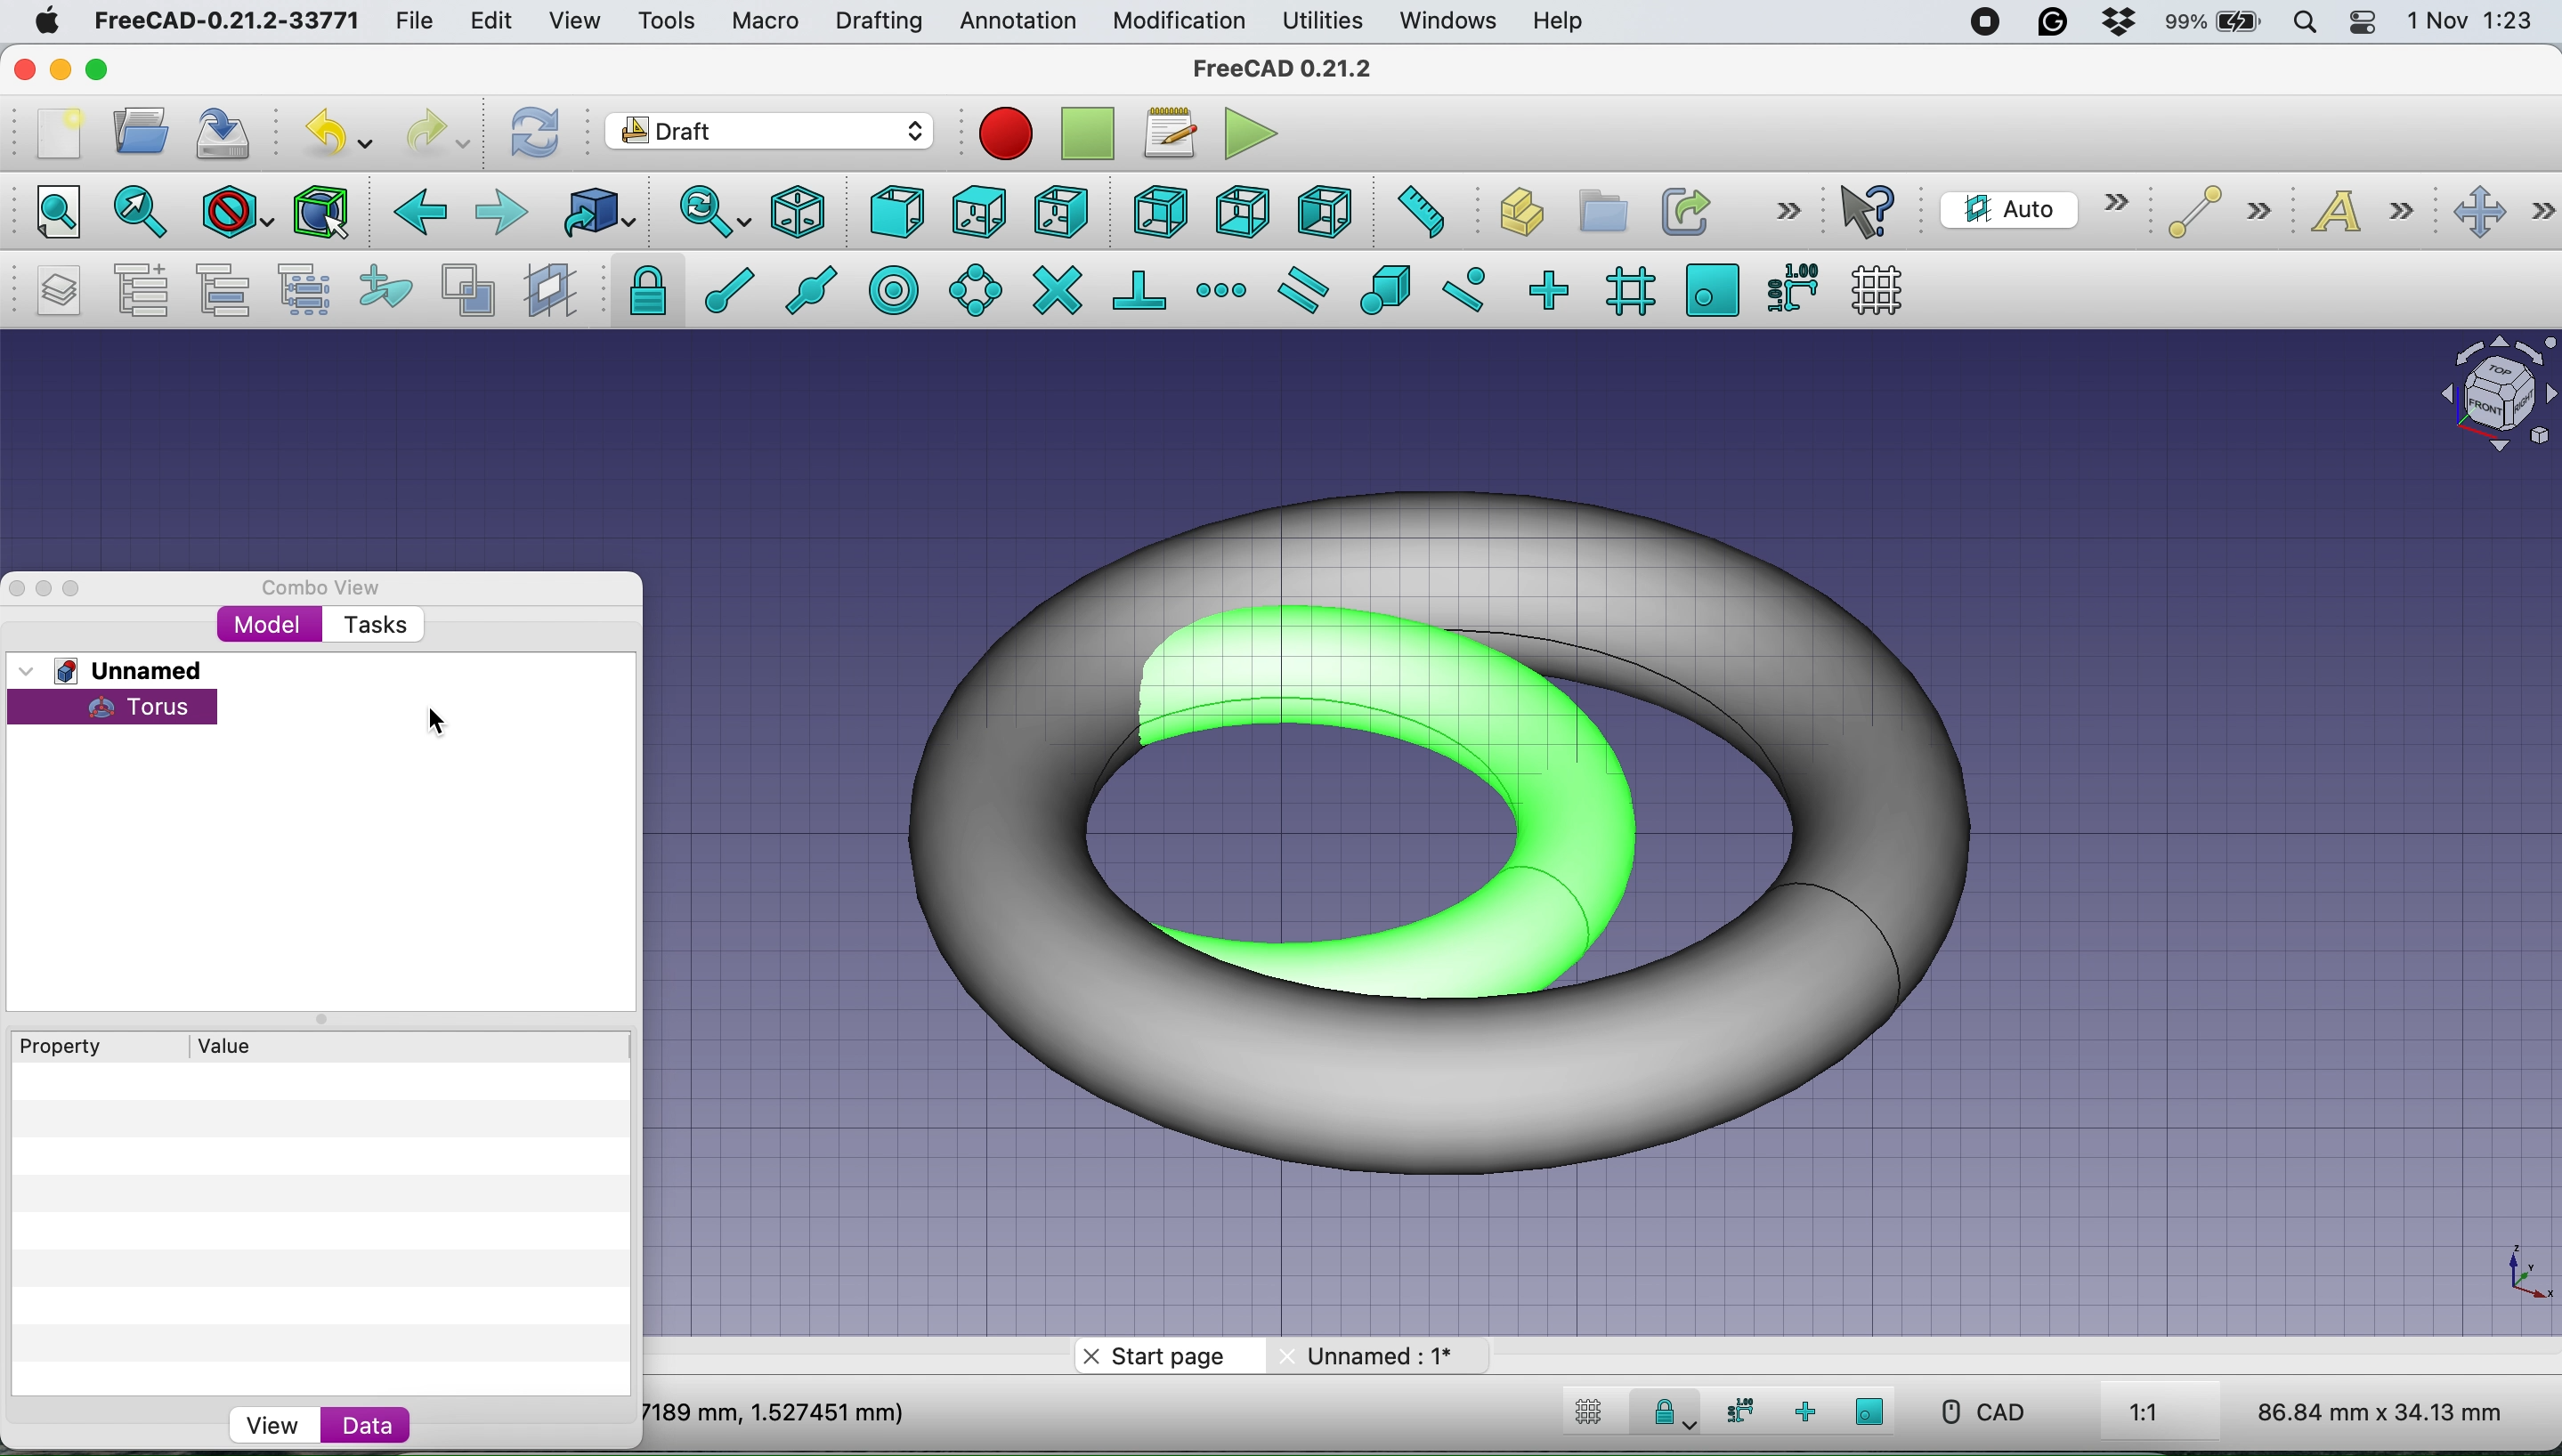  What do you see at coordinates (800, 211) in the screenshot?
I see `isometric` at bounding box center [800, 211].